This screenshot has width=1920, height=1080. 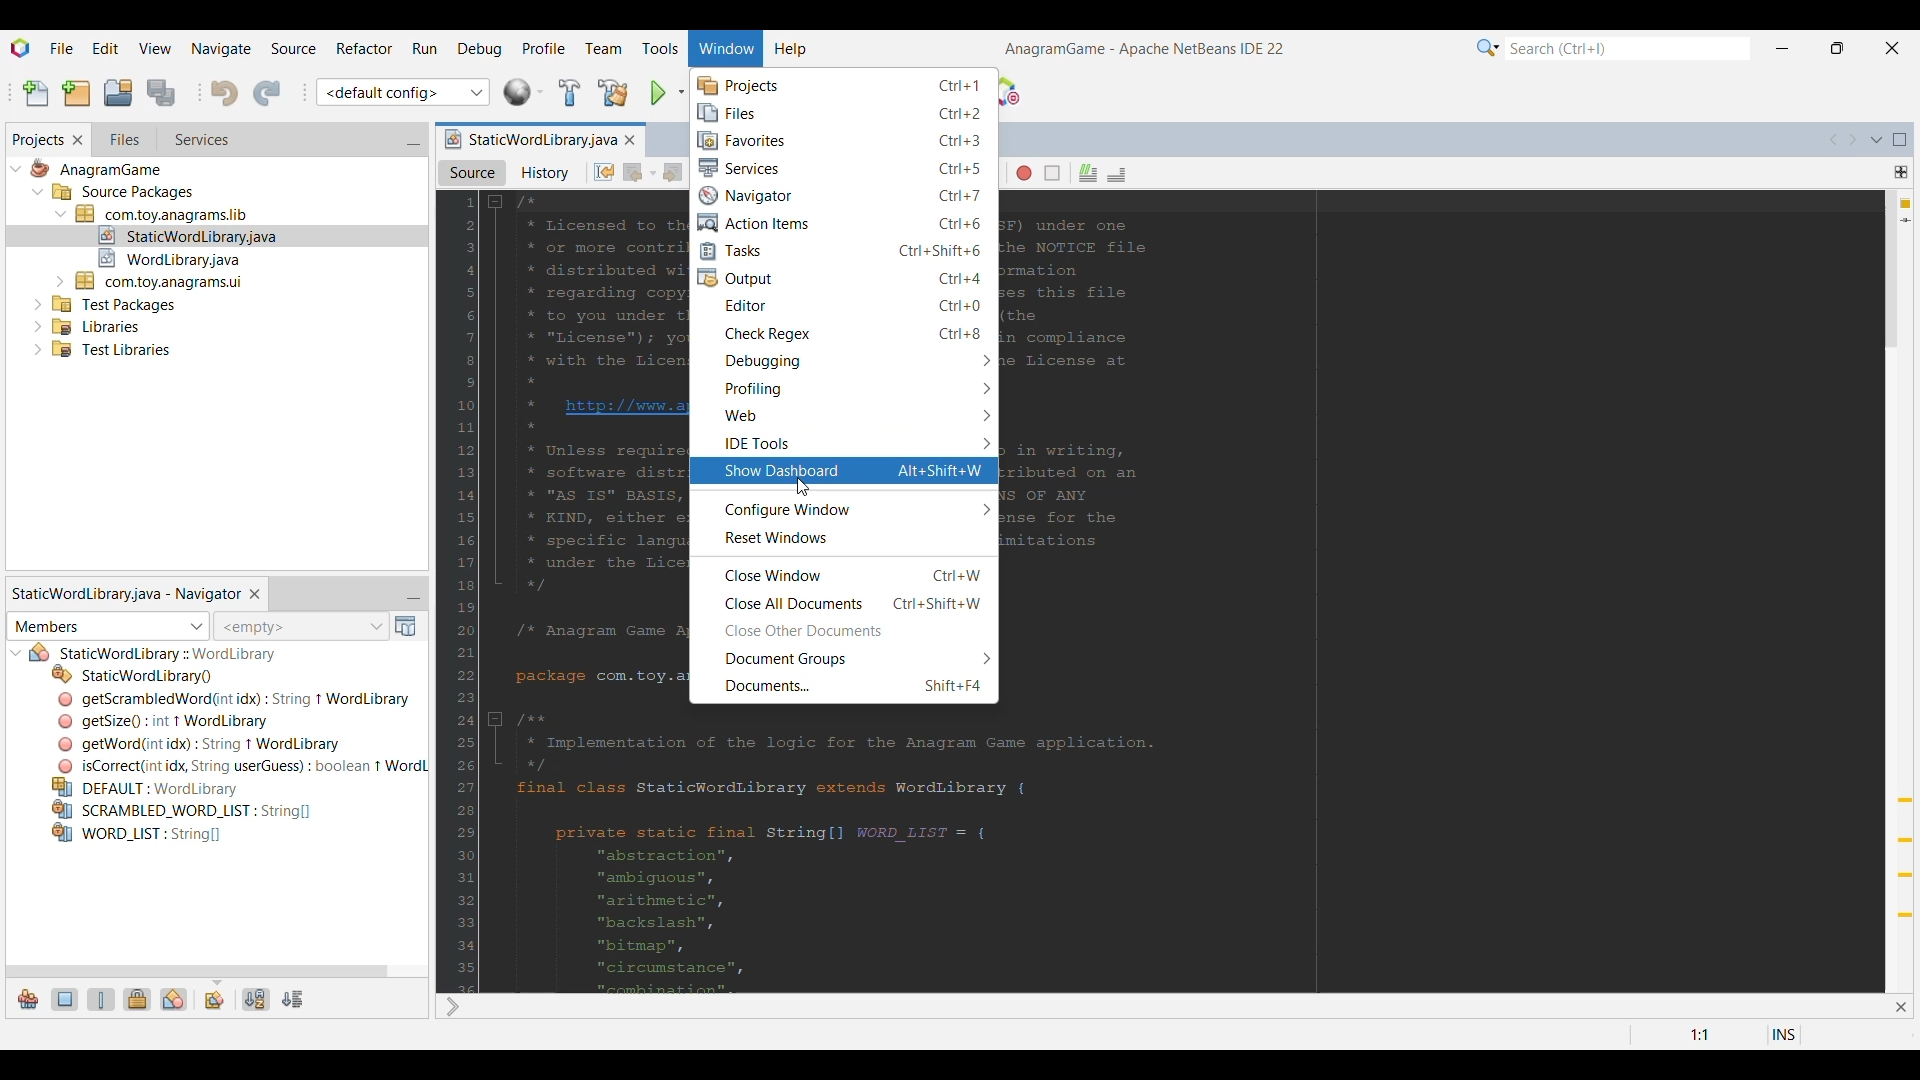 What do you see at coordinates (480, 48) in the screenshot?
I see `Debug menu` at bounding box center [480, 48].